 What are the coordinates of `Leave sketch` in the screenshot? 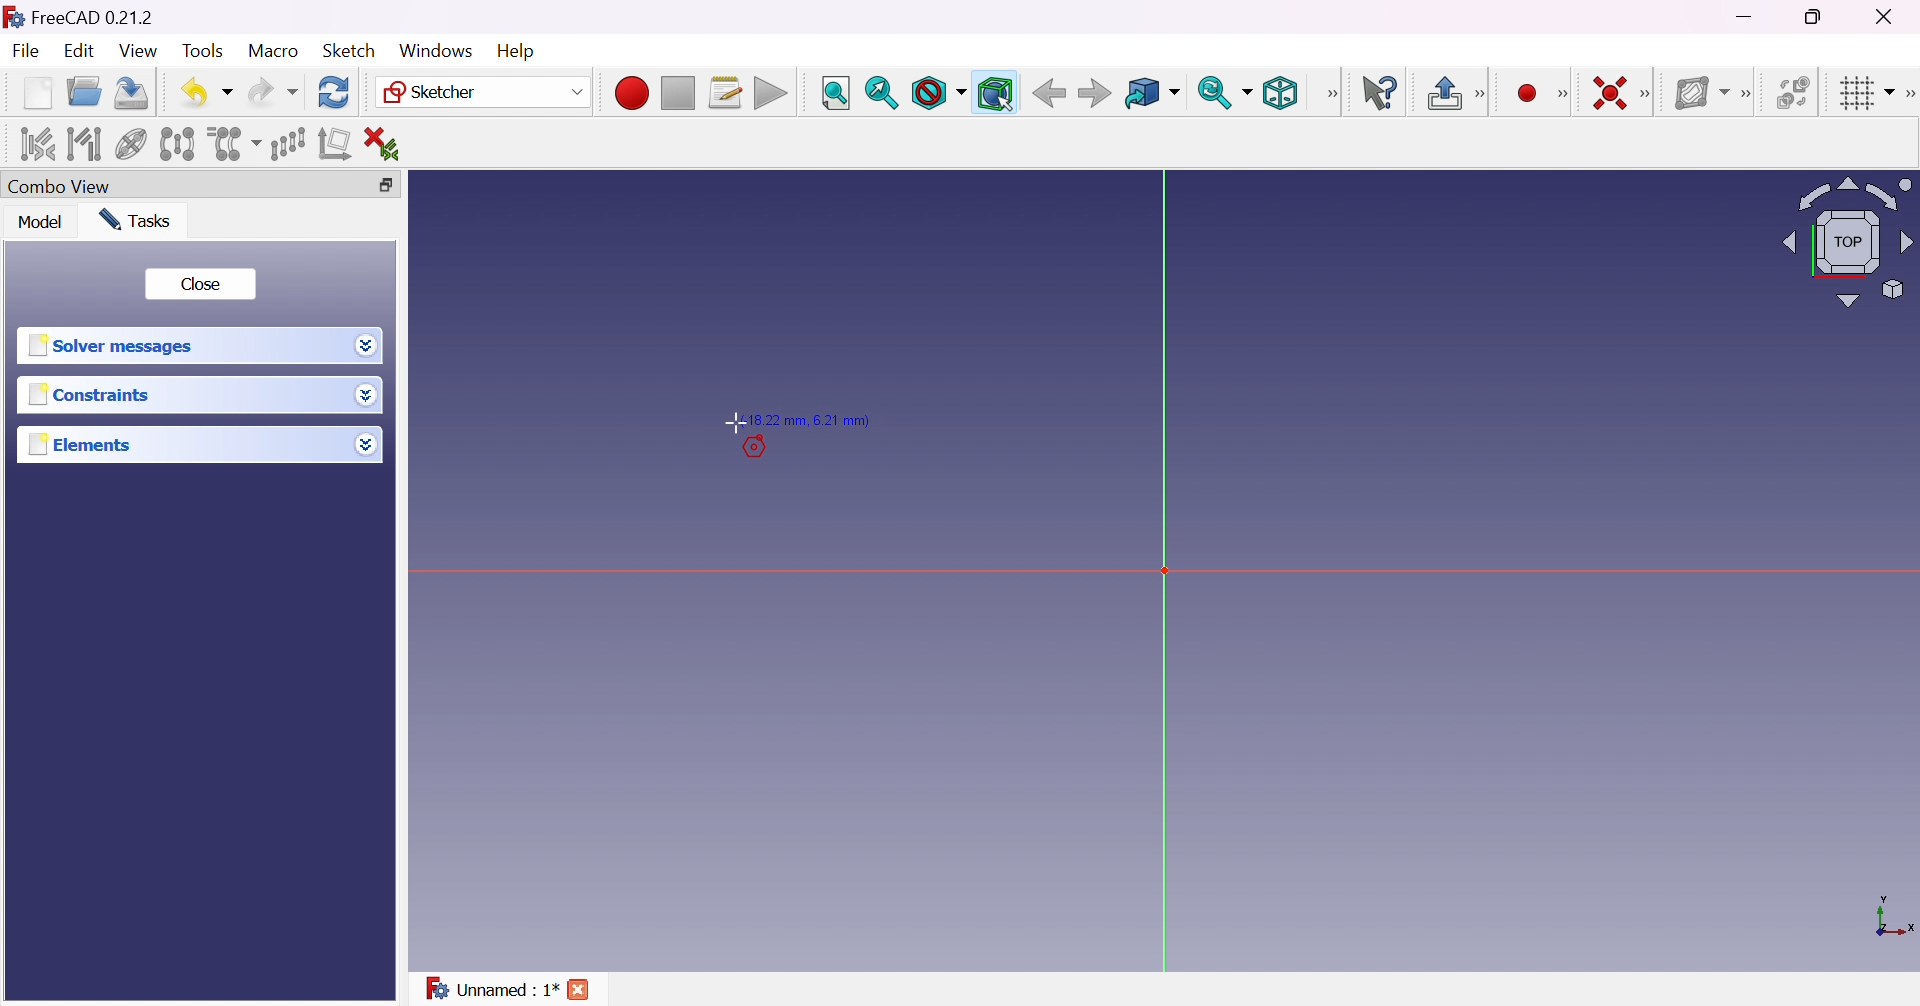 It's located at (1443, 93).